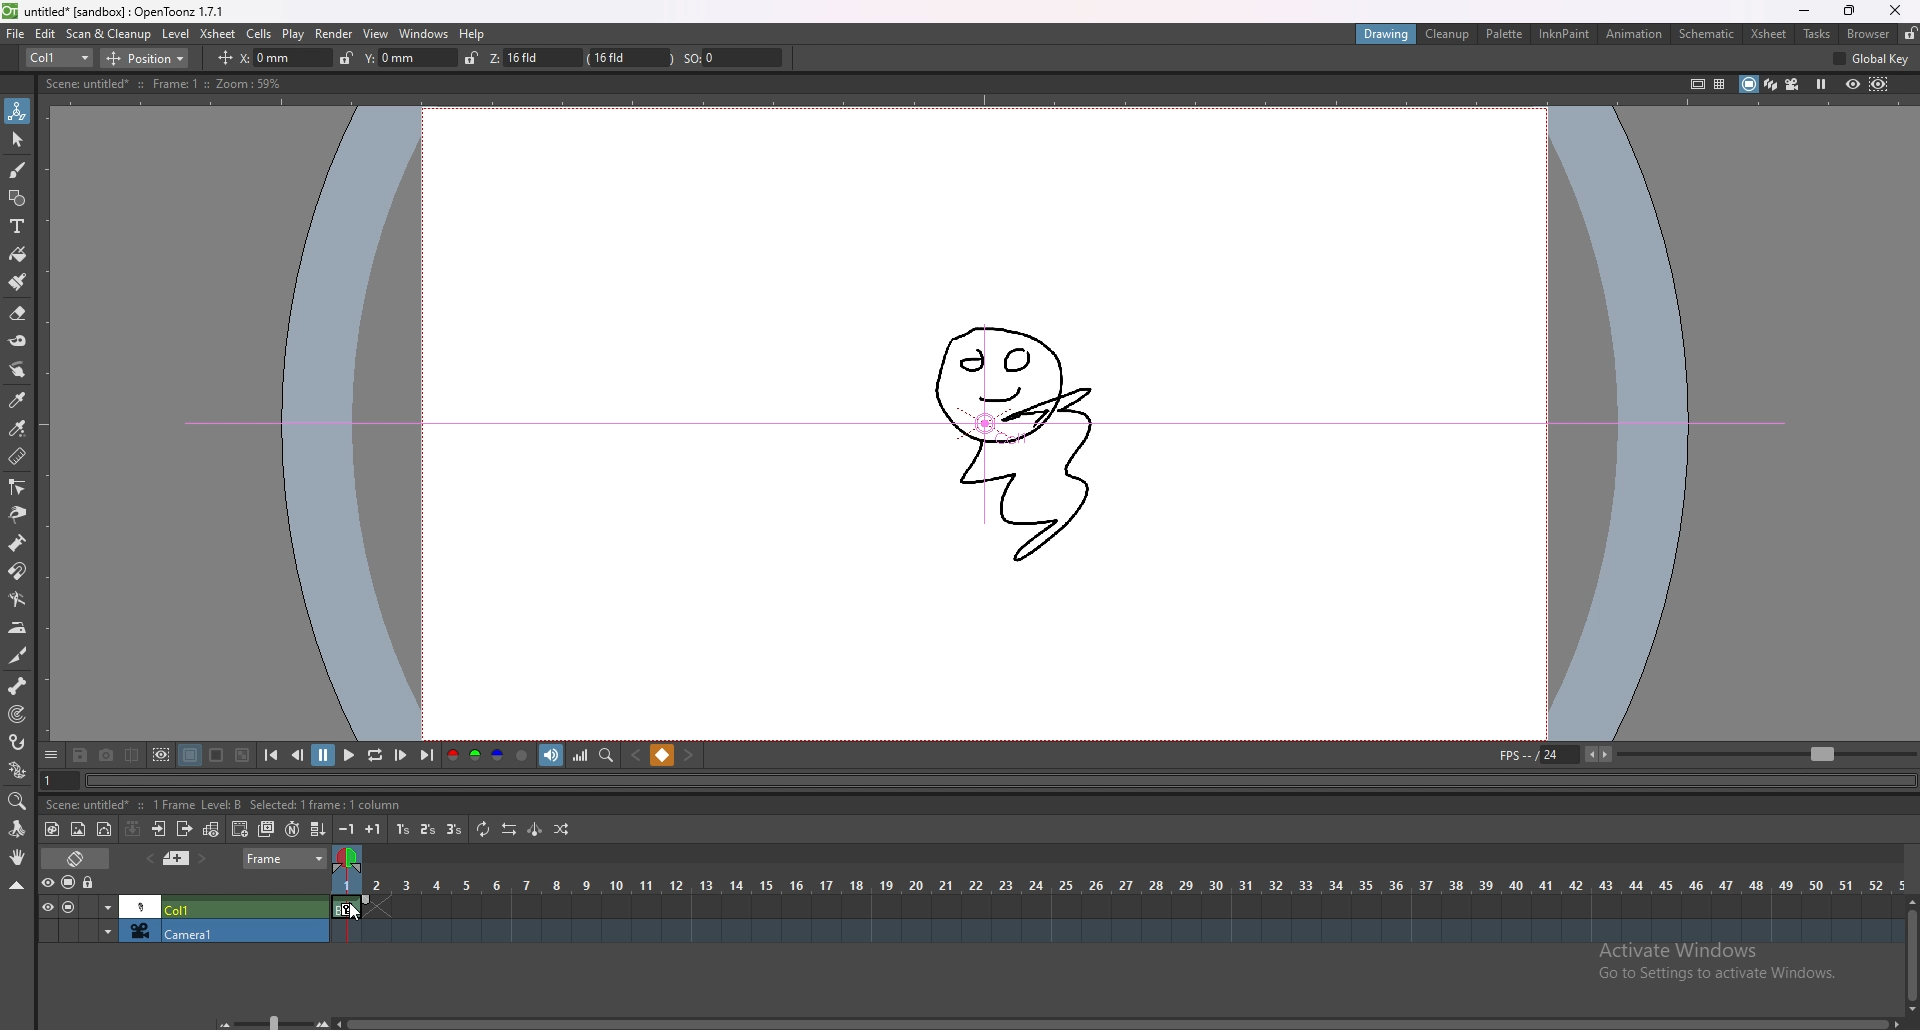 The width and height of the screenshot is (1920, 1030). Describe the element at coordinates (298, 756) in the screenshot. I see `previous` at that location.